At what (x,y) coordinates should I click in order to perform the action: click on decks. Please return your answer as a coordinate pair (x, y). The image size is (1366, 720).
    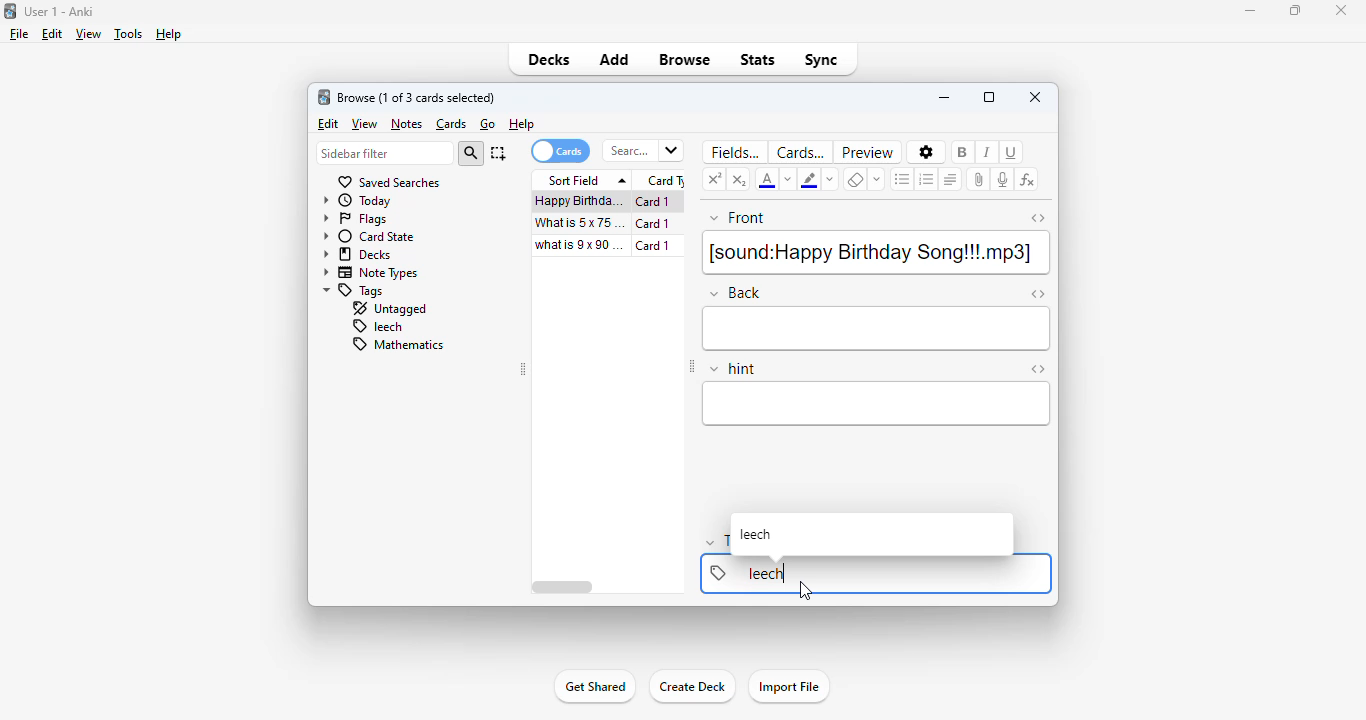
    Looking at the image, I should click on (551, 60).